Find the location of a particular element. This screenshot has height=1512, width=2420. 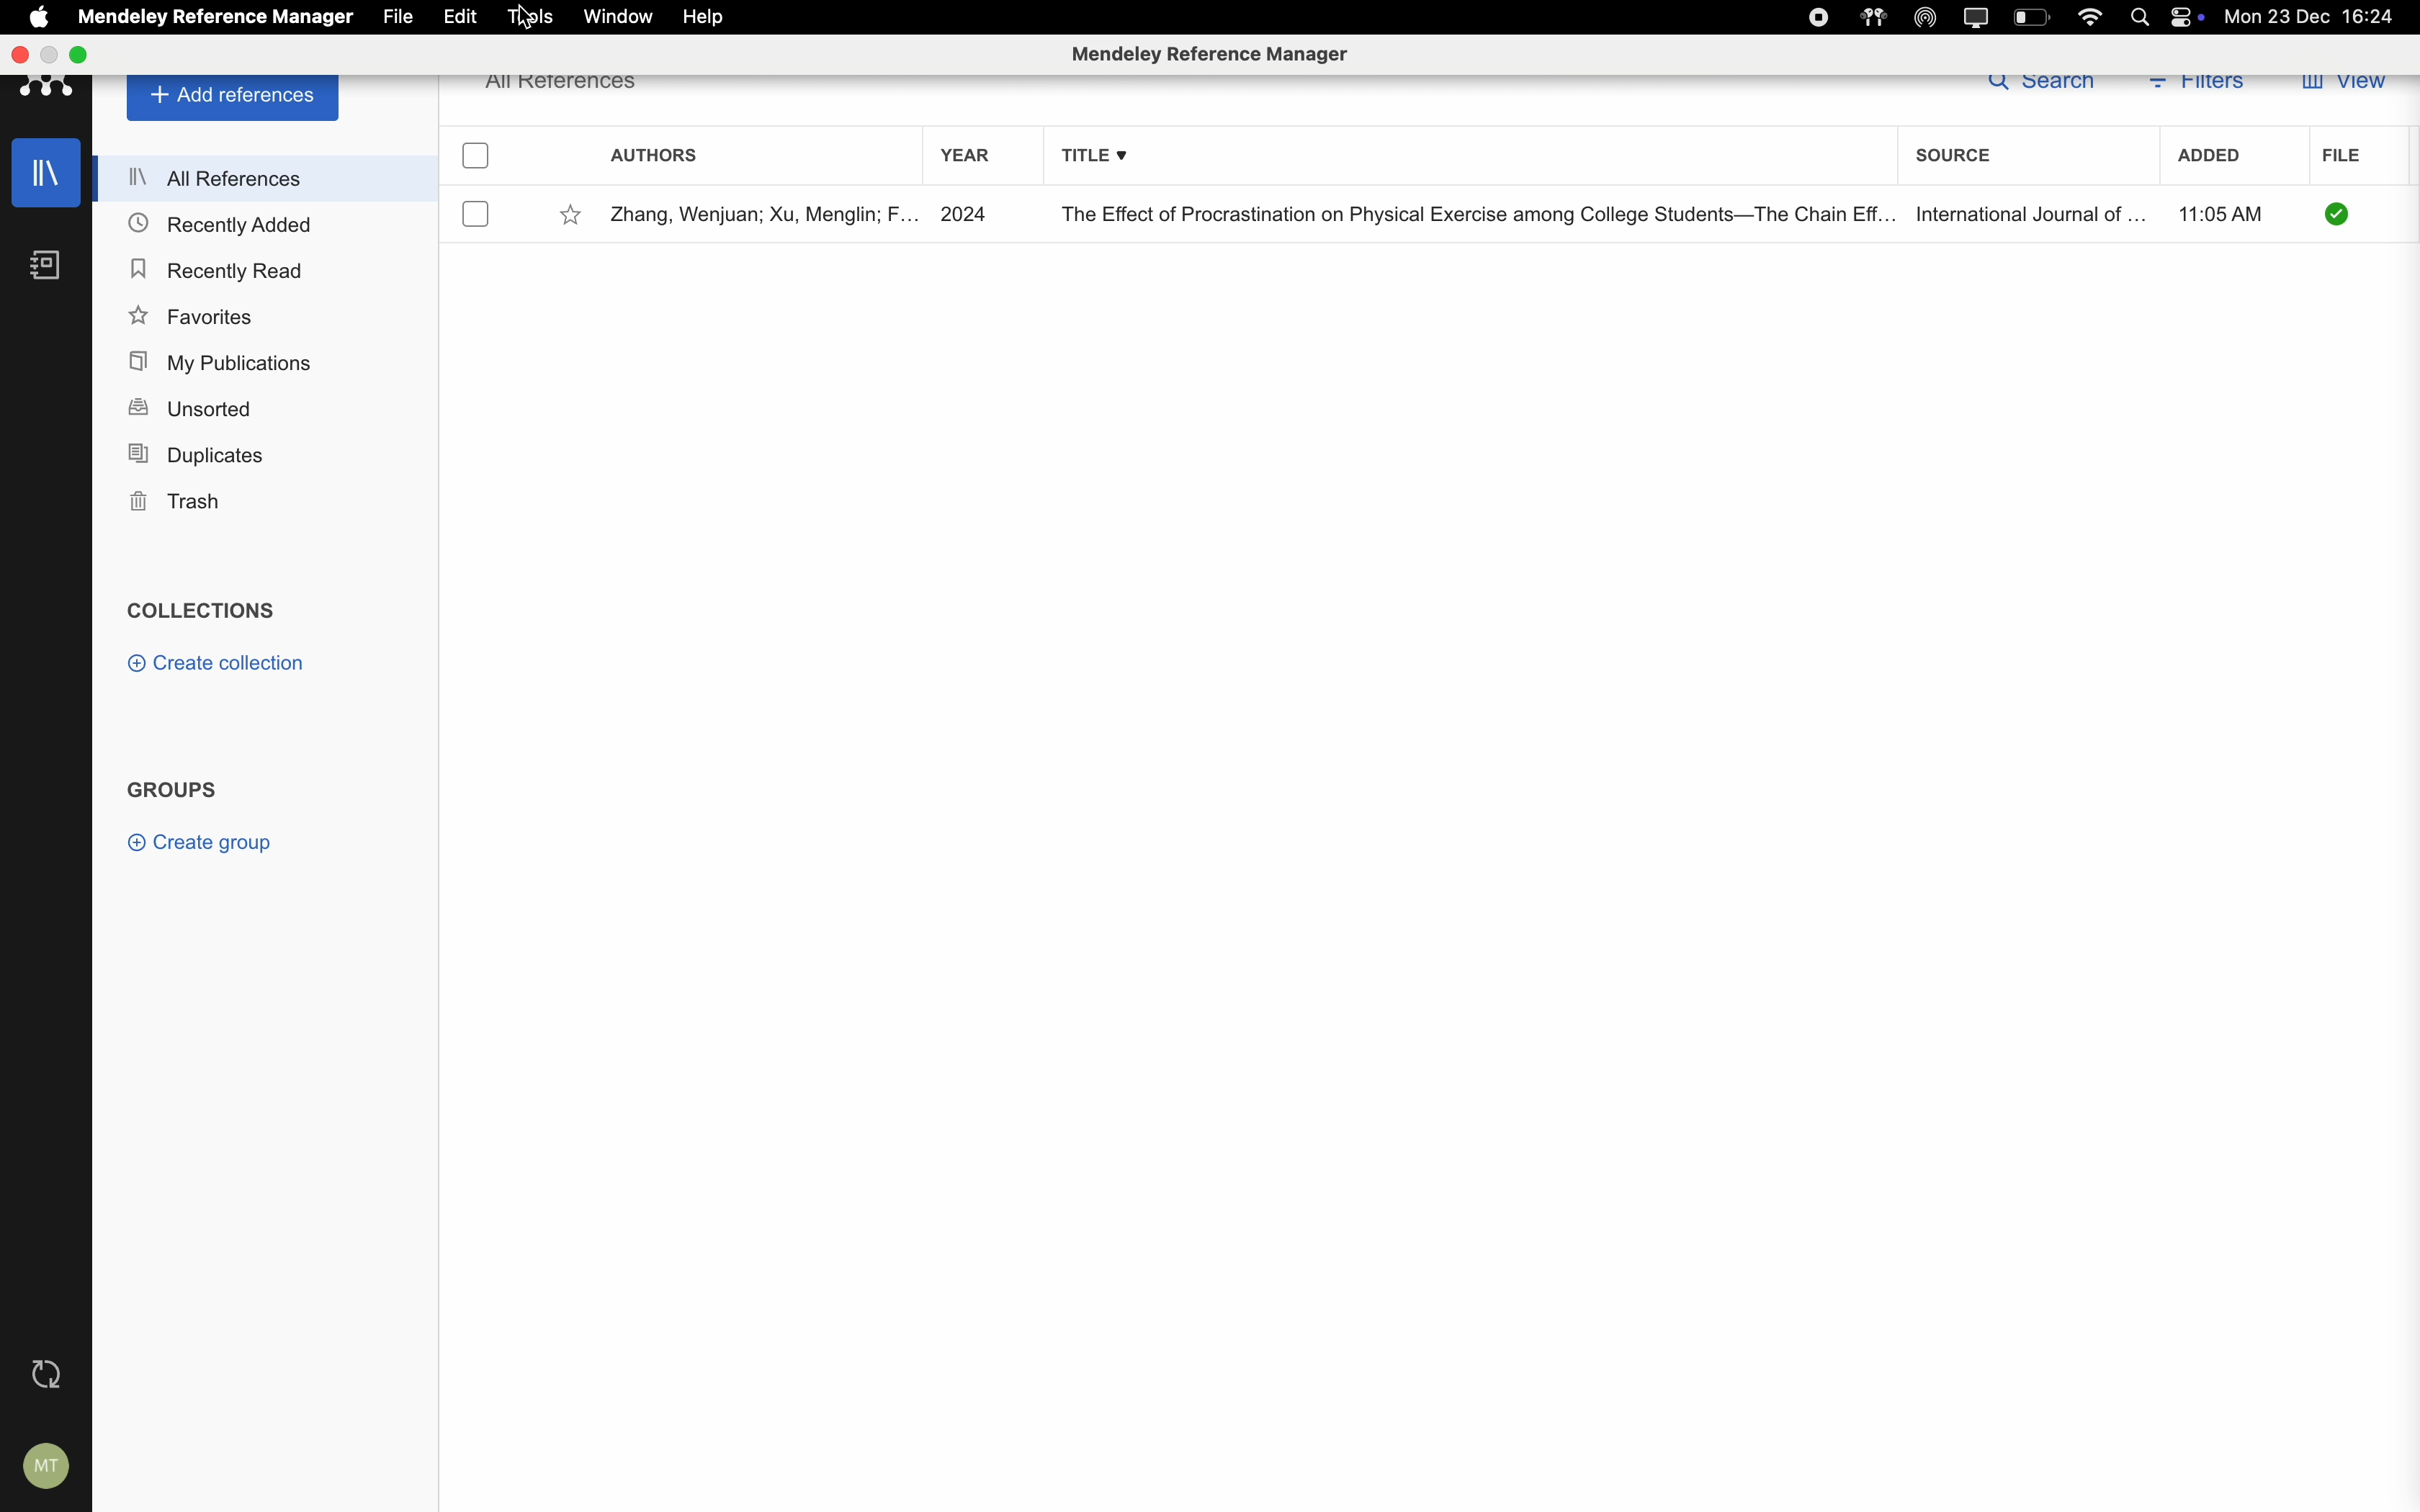

Apple icon is located at coordinates (40, 16).